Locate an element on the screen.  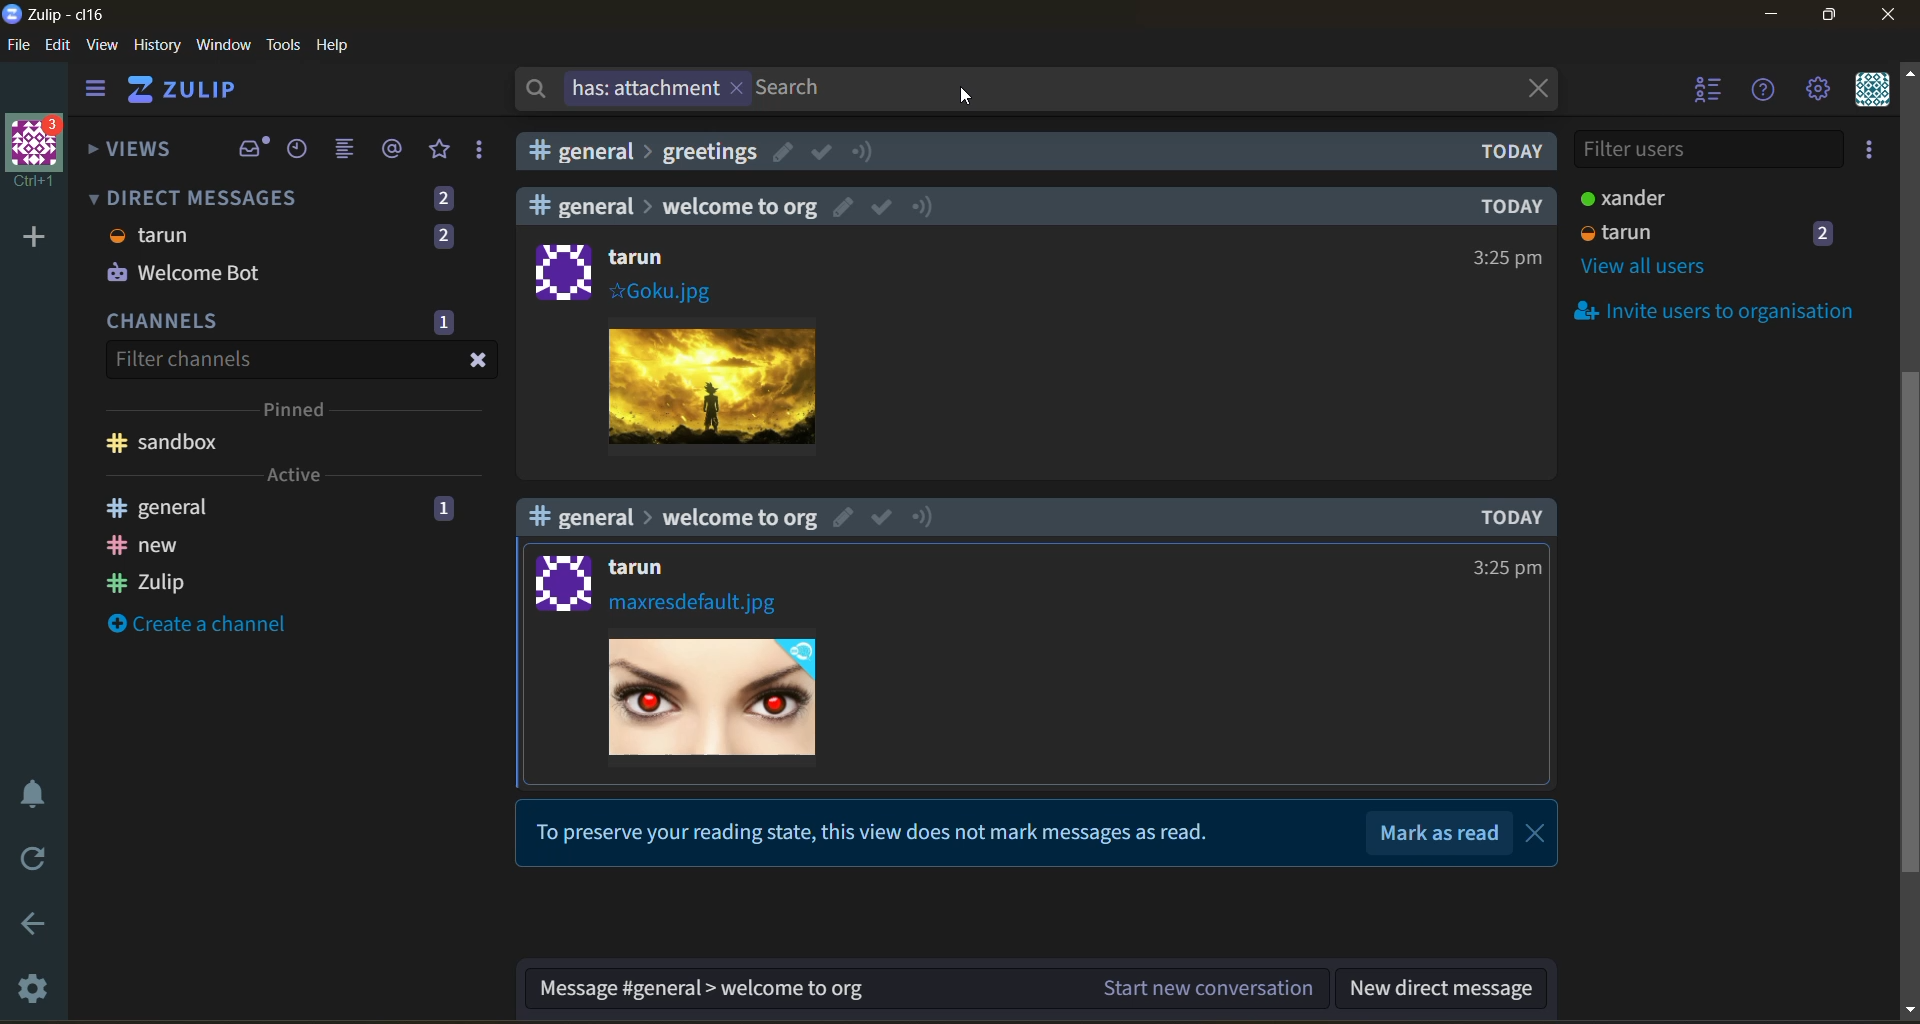
tarun is located at coordinates (151, 235).